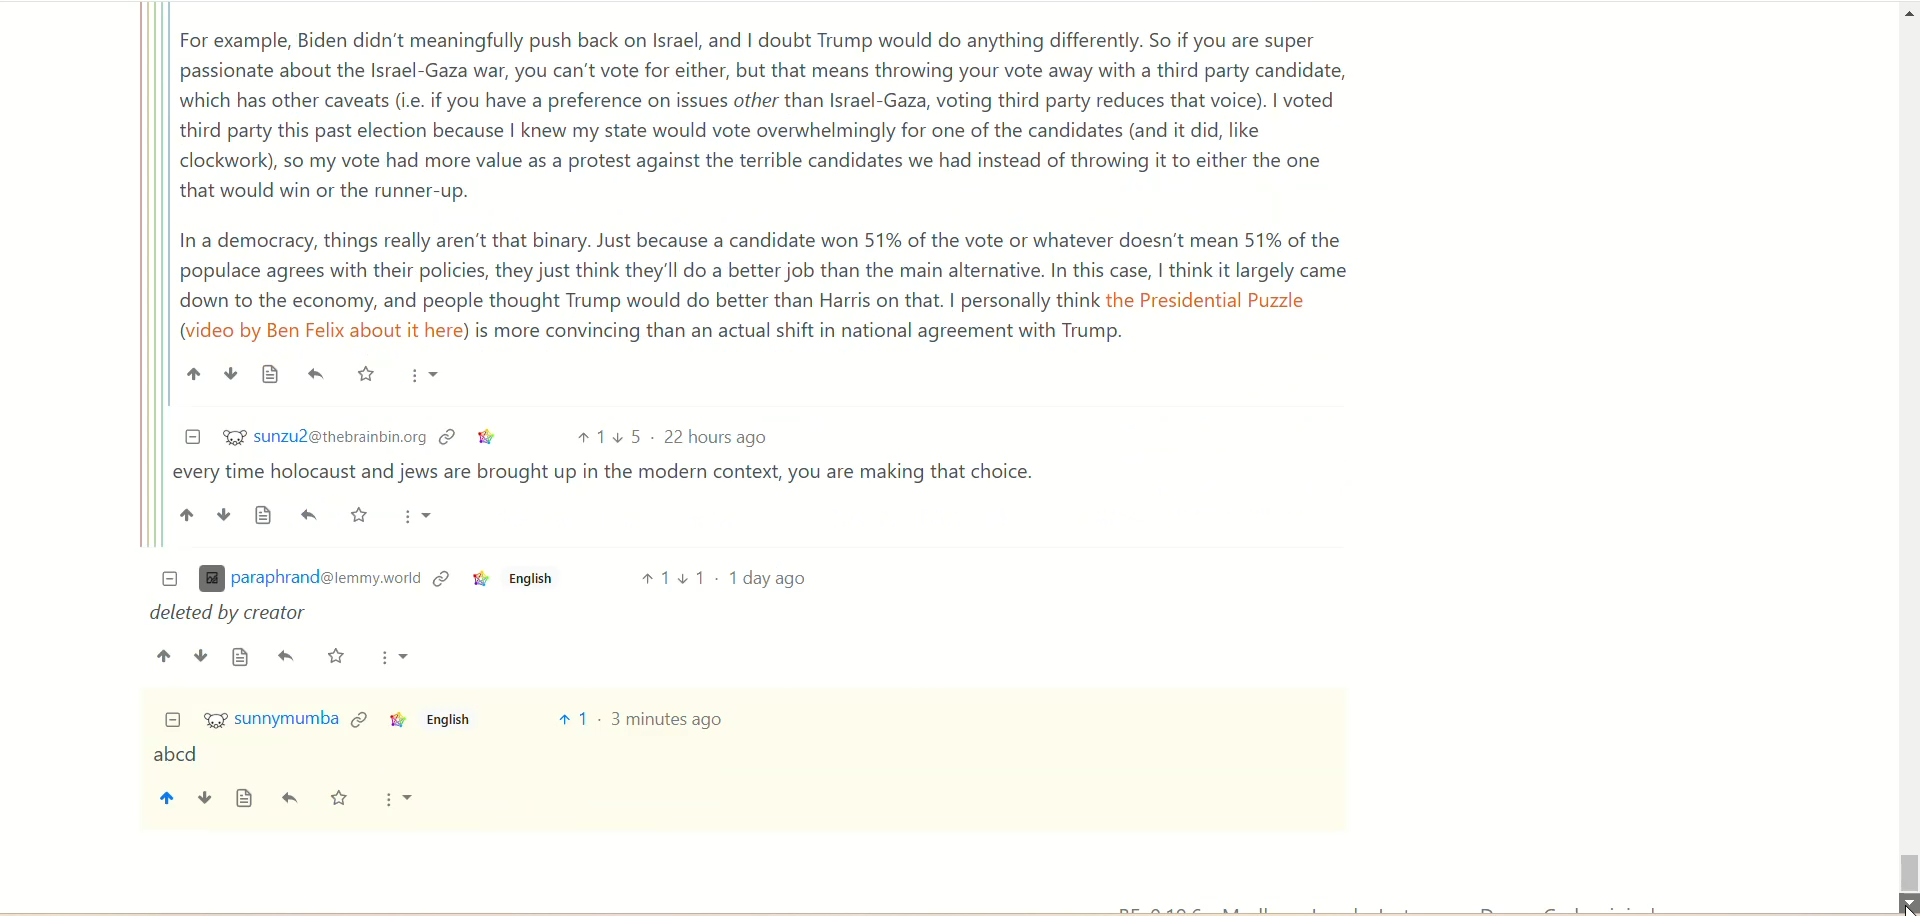 This screenshot has height=916, width=1920. What do you see at coordinates (164, 656) in the screenshot?
I see `Upvote` at bounding box center [164, 656].